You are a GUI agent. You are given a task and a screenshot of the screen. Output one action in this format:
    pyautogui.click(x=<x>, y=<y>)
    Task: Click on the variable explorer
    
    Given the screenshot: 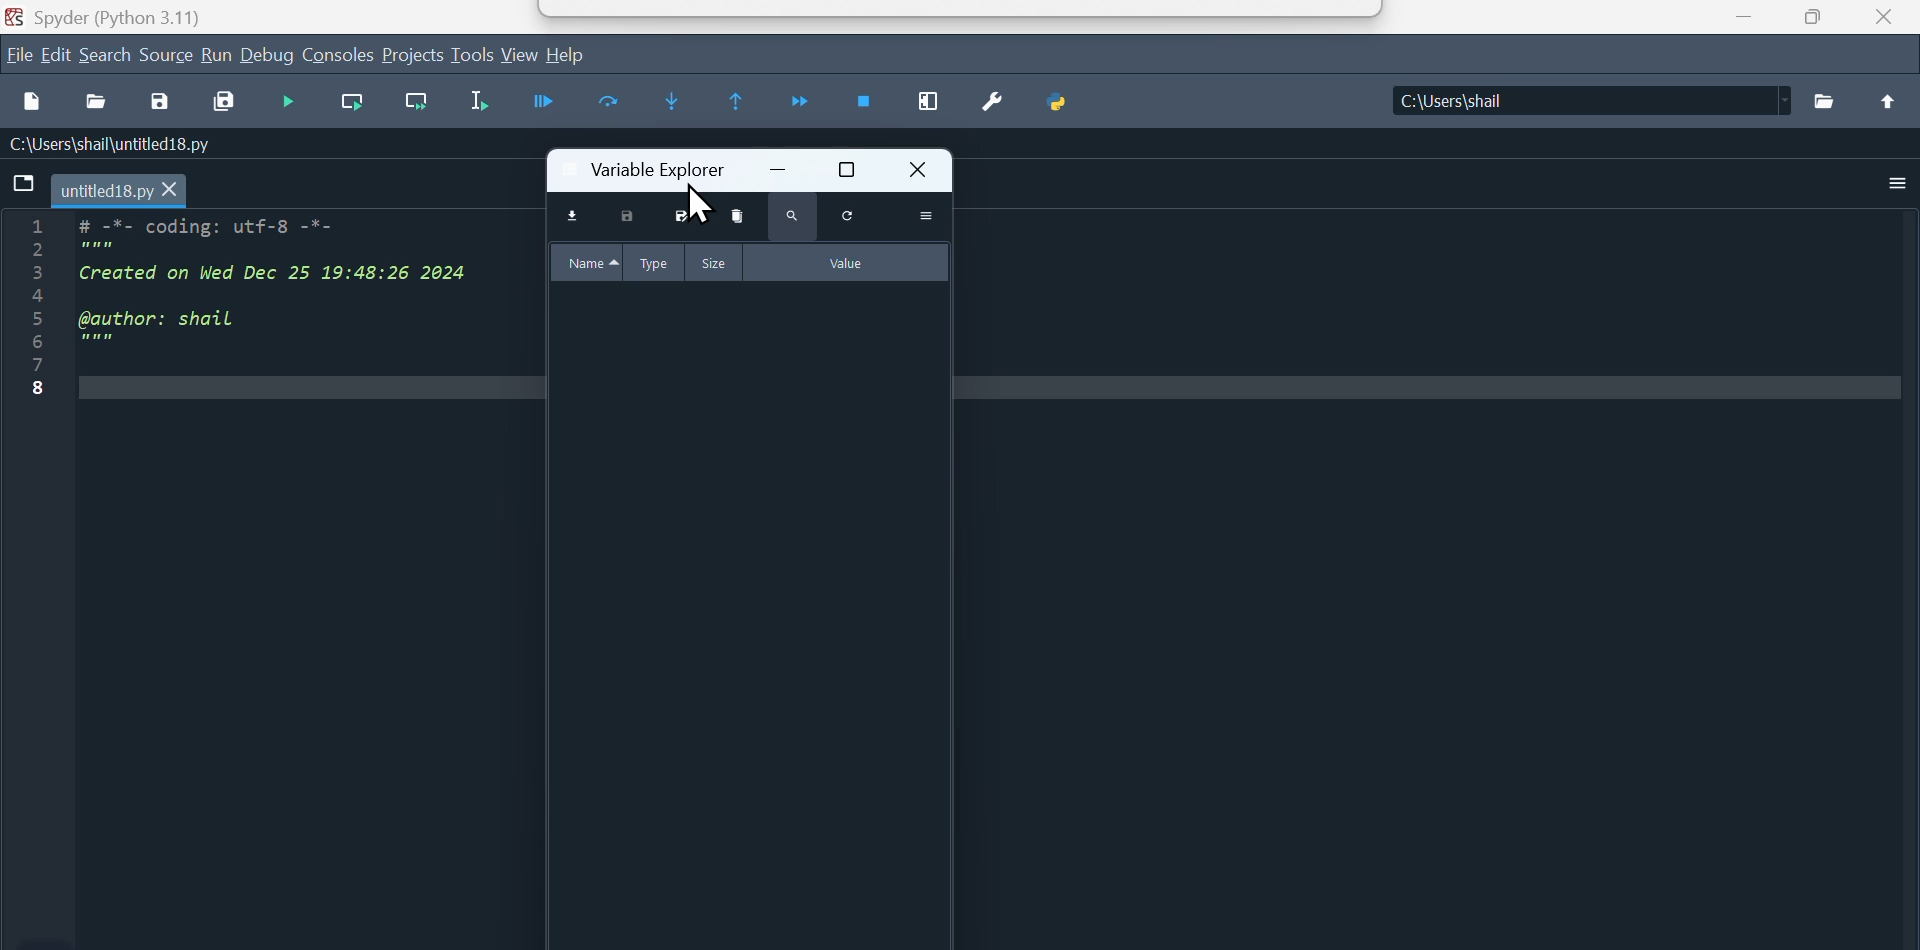 What is the action you would take?
    pyautogui.click(x=637, y=169)
    